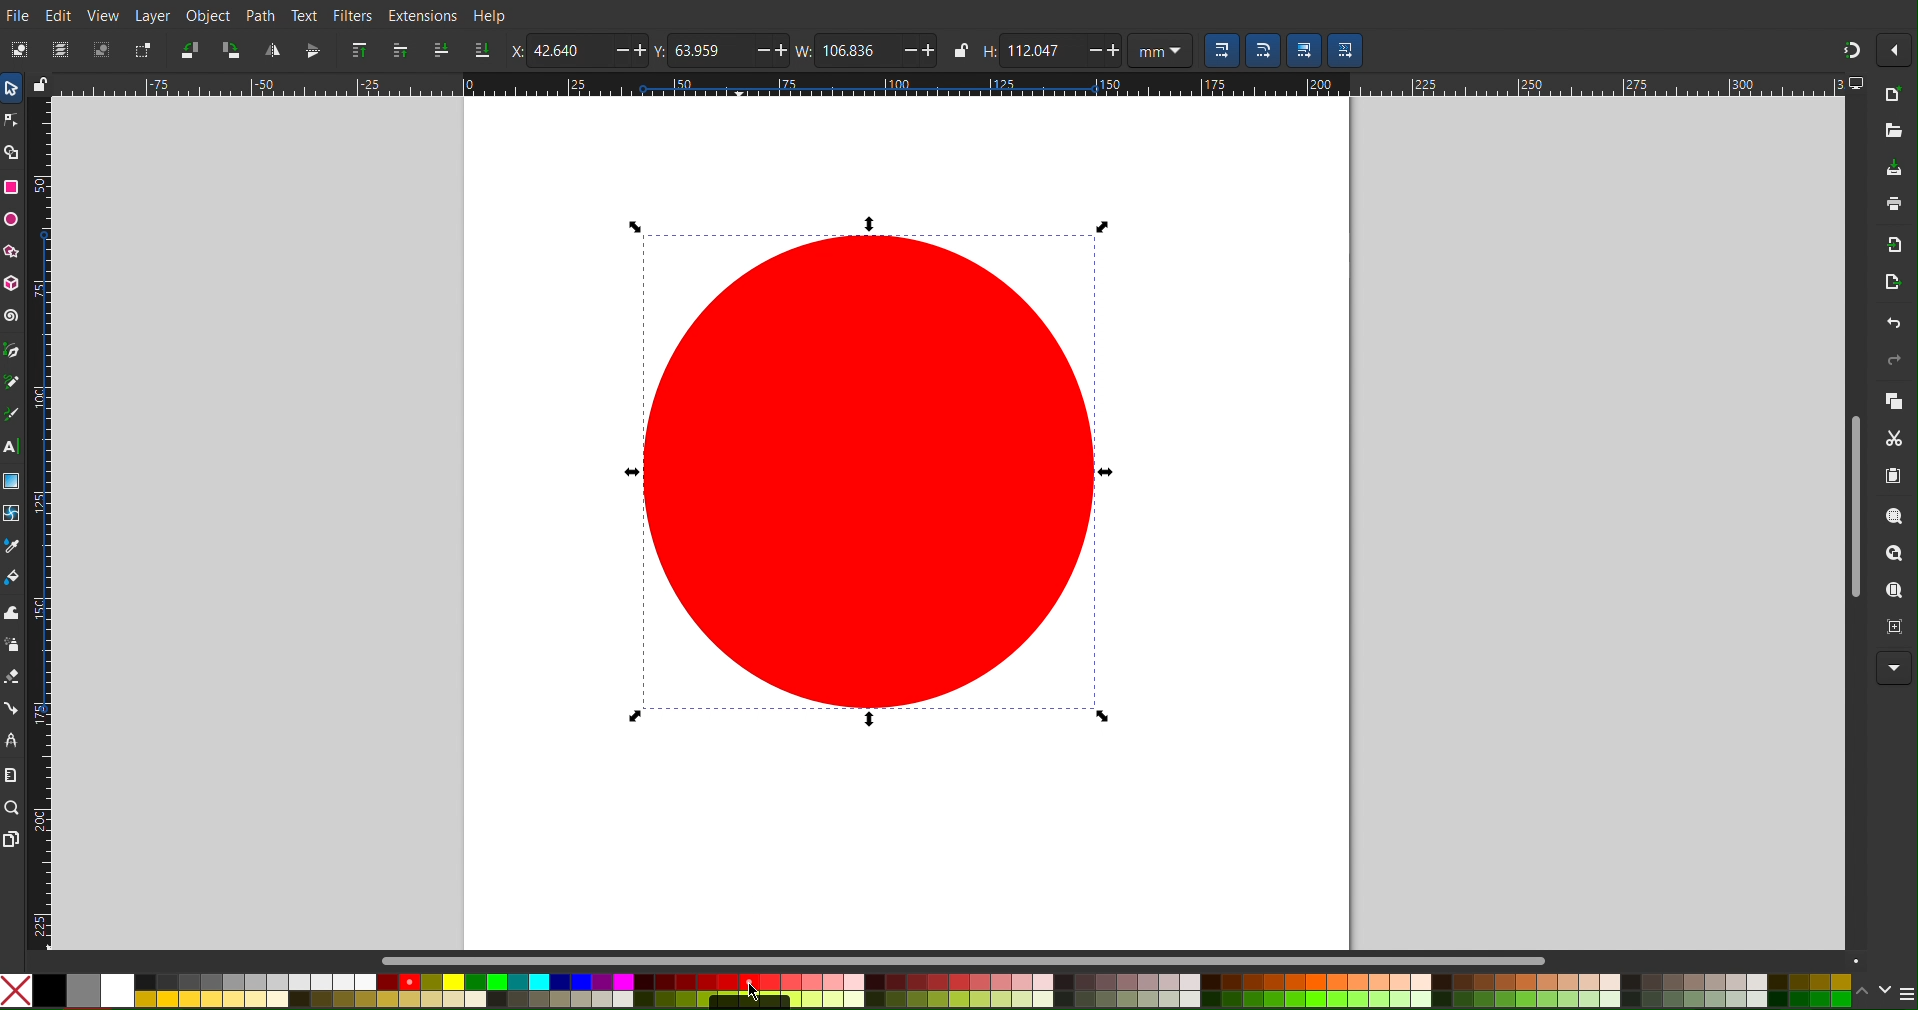 This screenshot has height=1010, width=1918. Describe the element at coordinates (566, 49) in the screenshot. I see `42` at that location.